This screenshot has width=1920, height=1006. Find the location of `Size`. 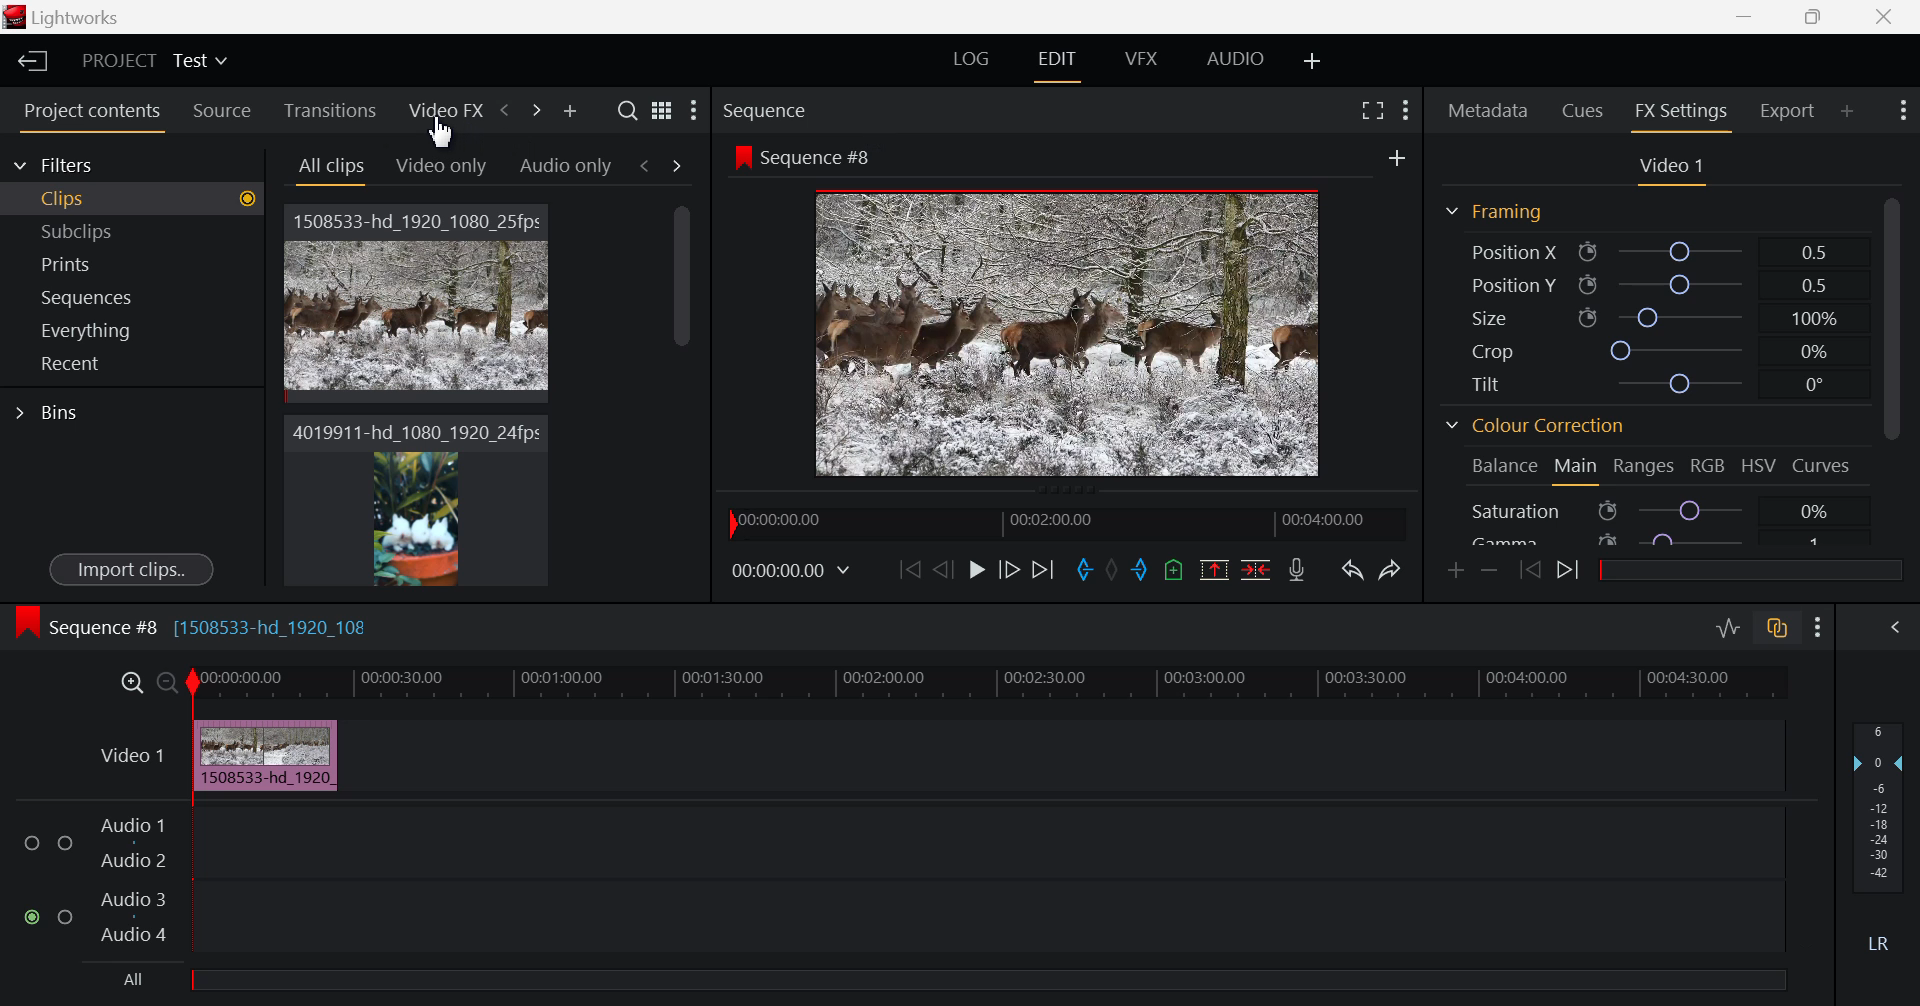

Size is located at coordinates (1660, 318).